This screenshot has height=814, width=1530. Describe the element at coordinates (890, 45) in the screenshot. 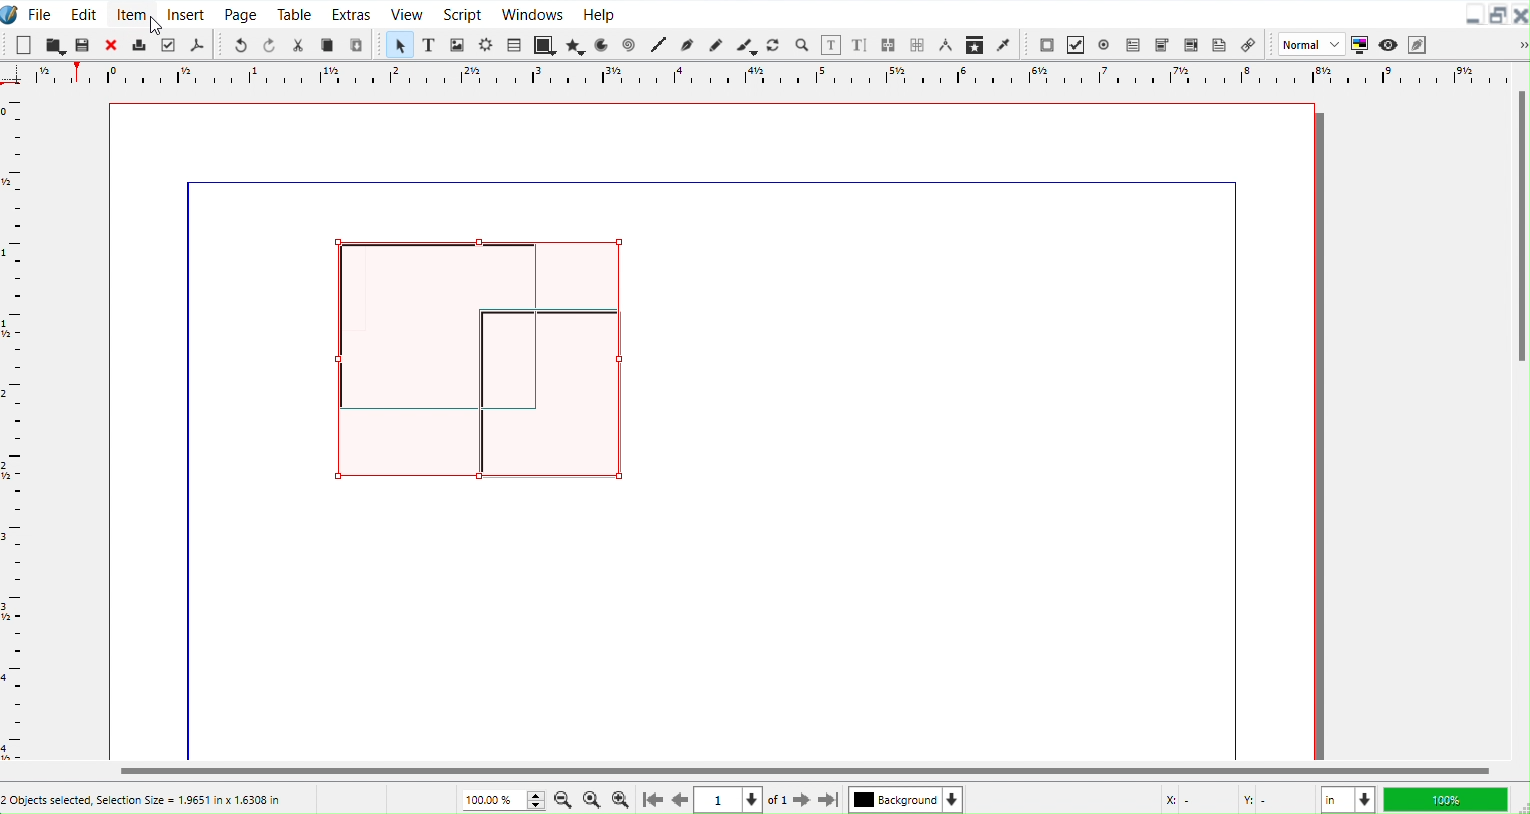

I see `Link text frame` at that location.